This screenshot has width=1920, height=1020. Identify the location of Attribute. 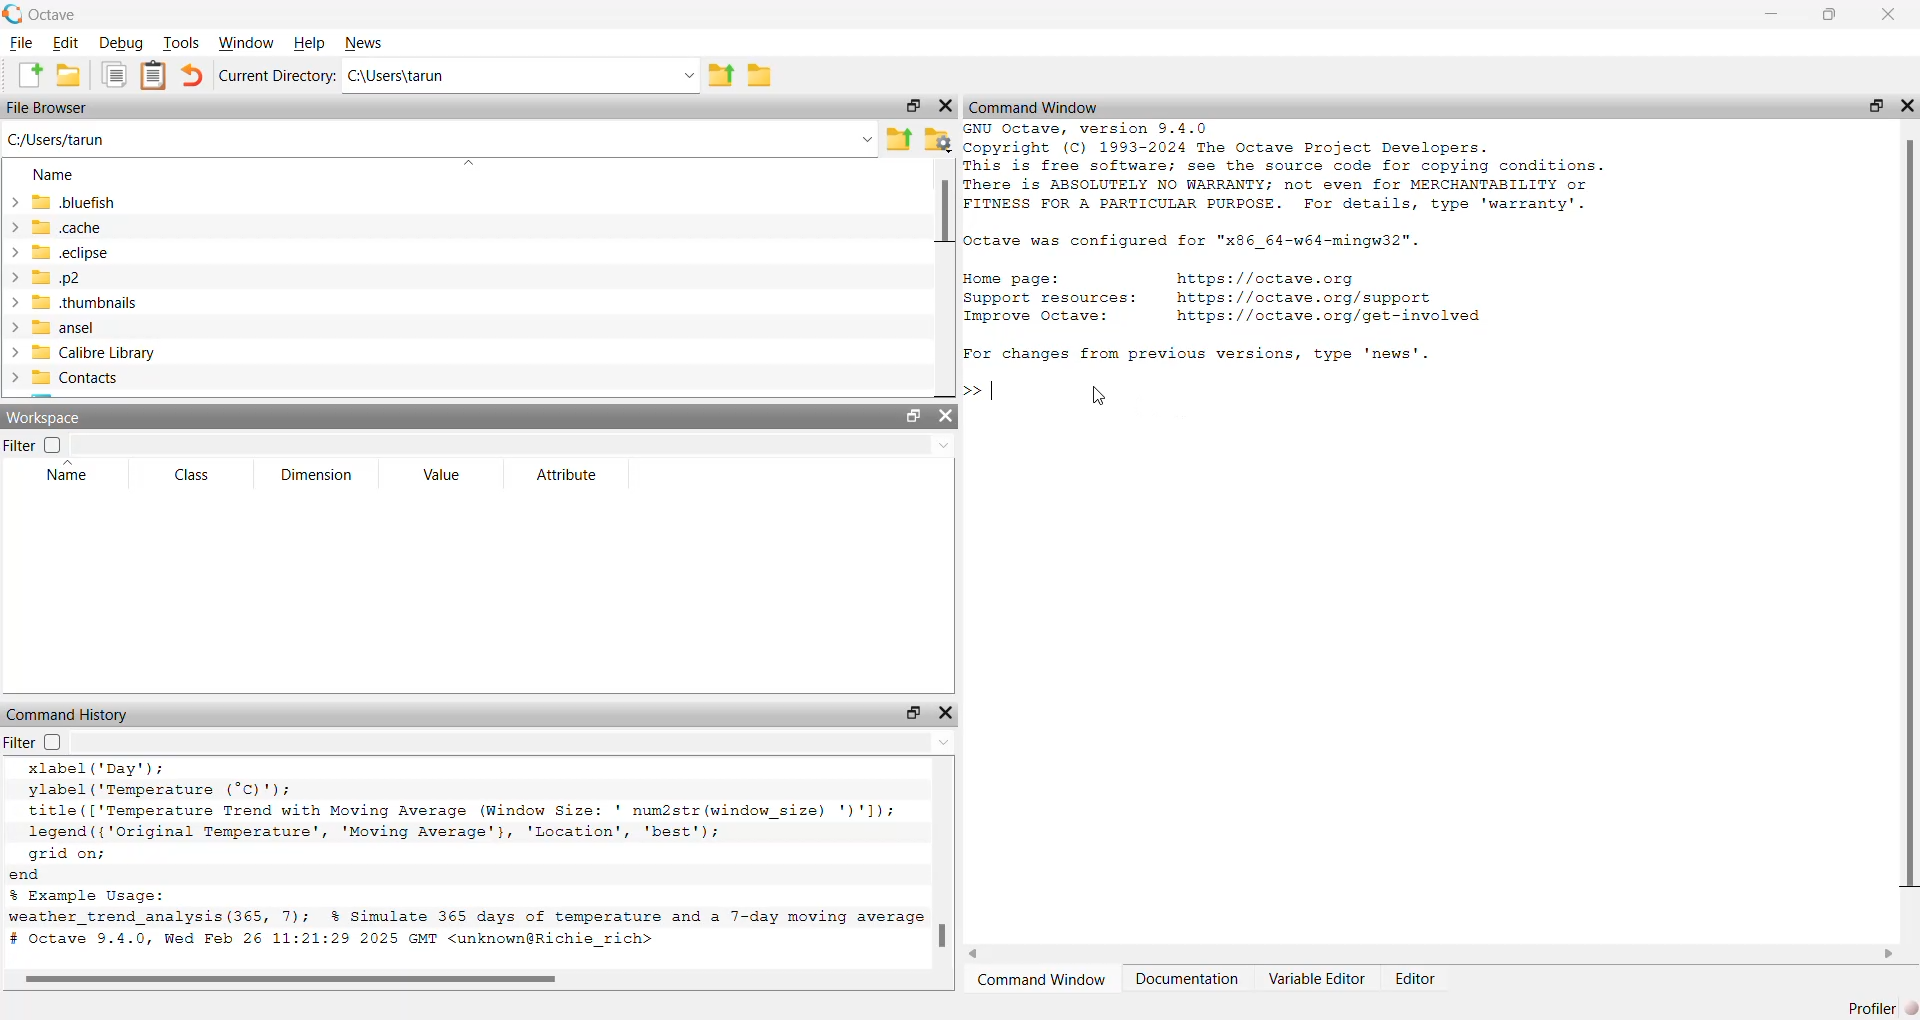
(576, 476).